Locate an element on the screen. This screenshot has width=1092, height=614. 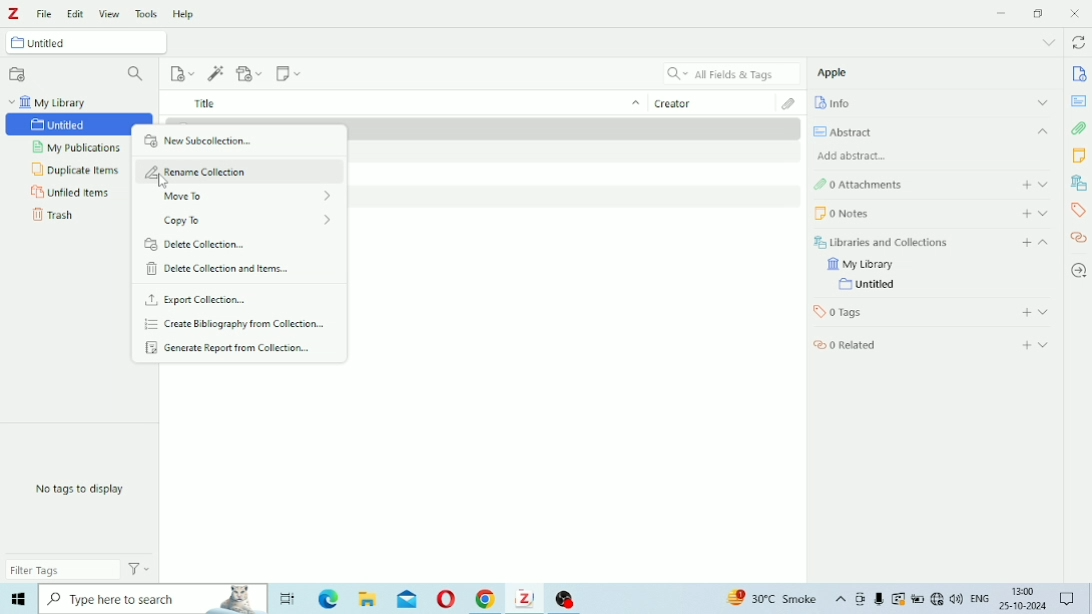
Collapse section is located at coordinates (1044, 243).